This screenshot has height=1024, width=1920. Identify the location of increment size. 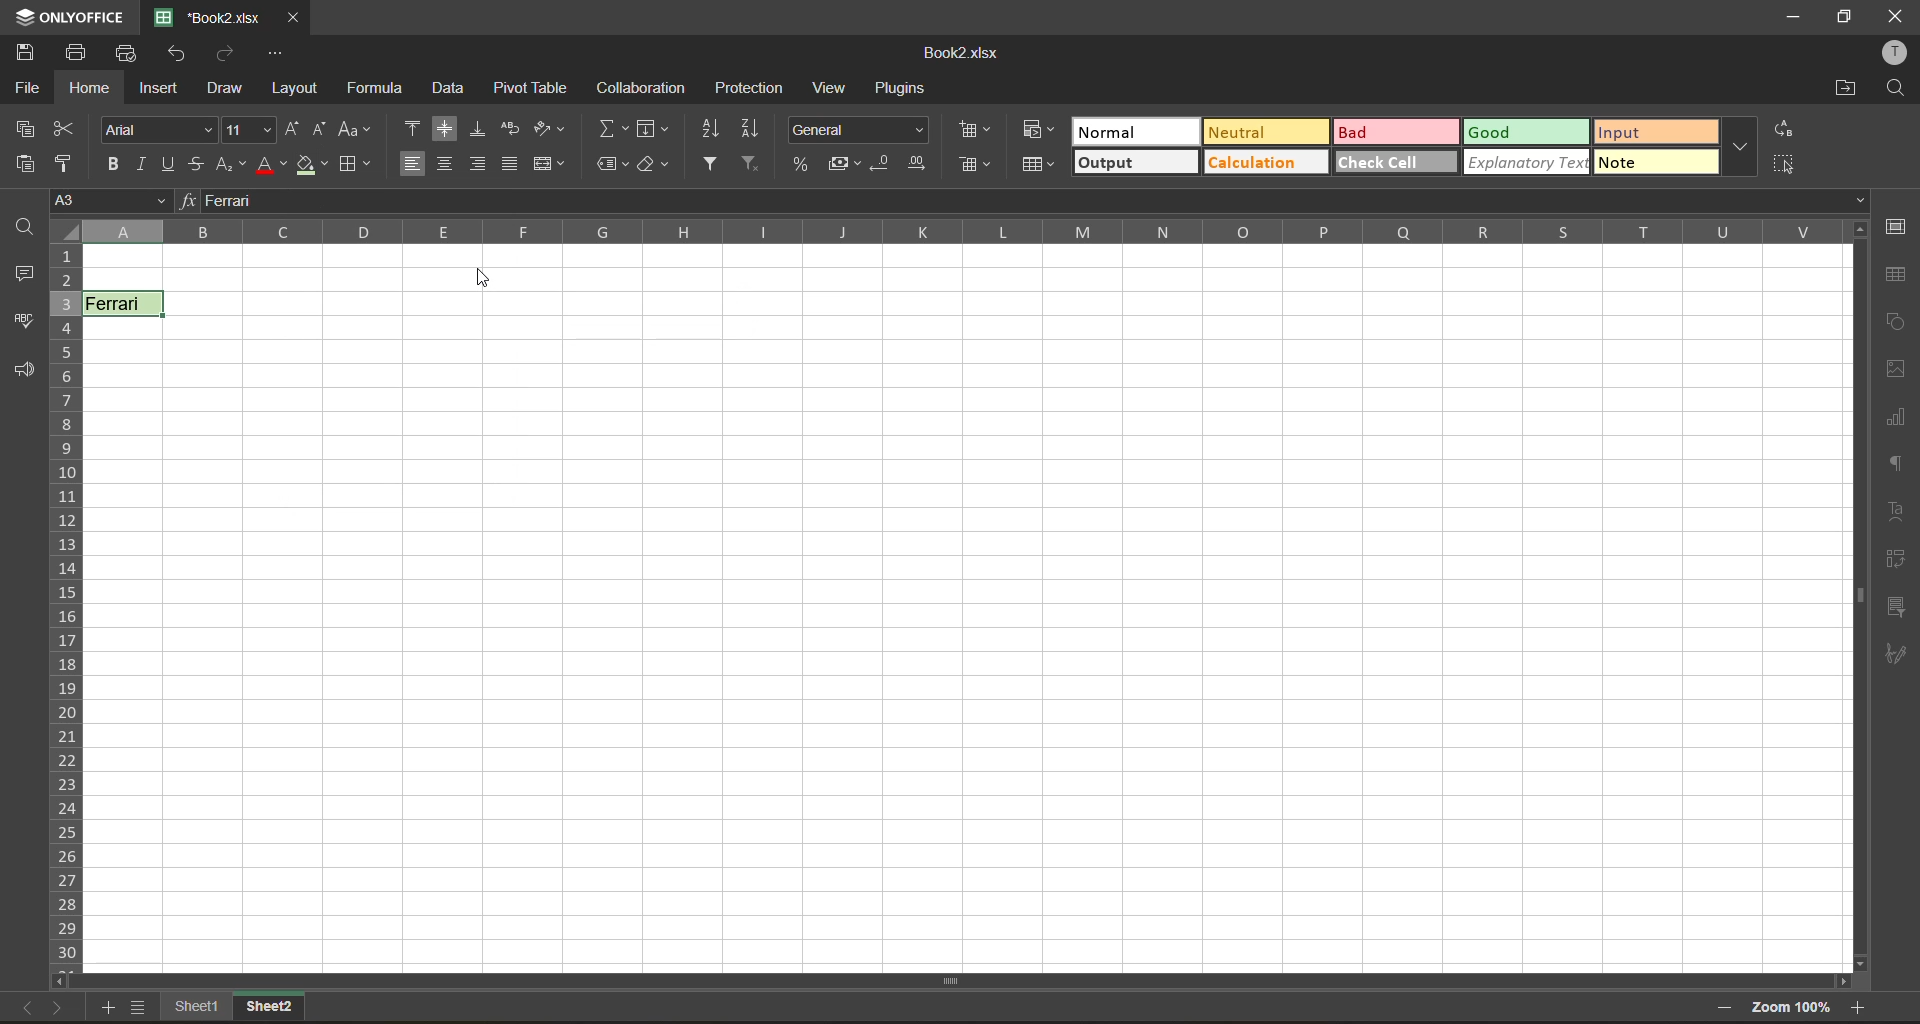
(290, 129).